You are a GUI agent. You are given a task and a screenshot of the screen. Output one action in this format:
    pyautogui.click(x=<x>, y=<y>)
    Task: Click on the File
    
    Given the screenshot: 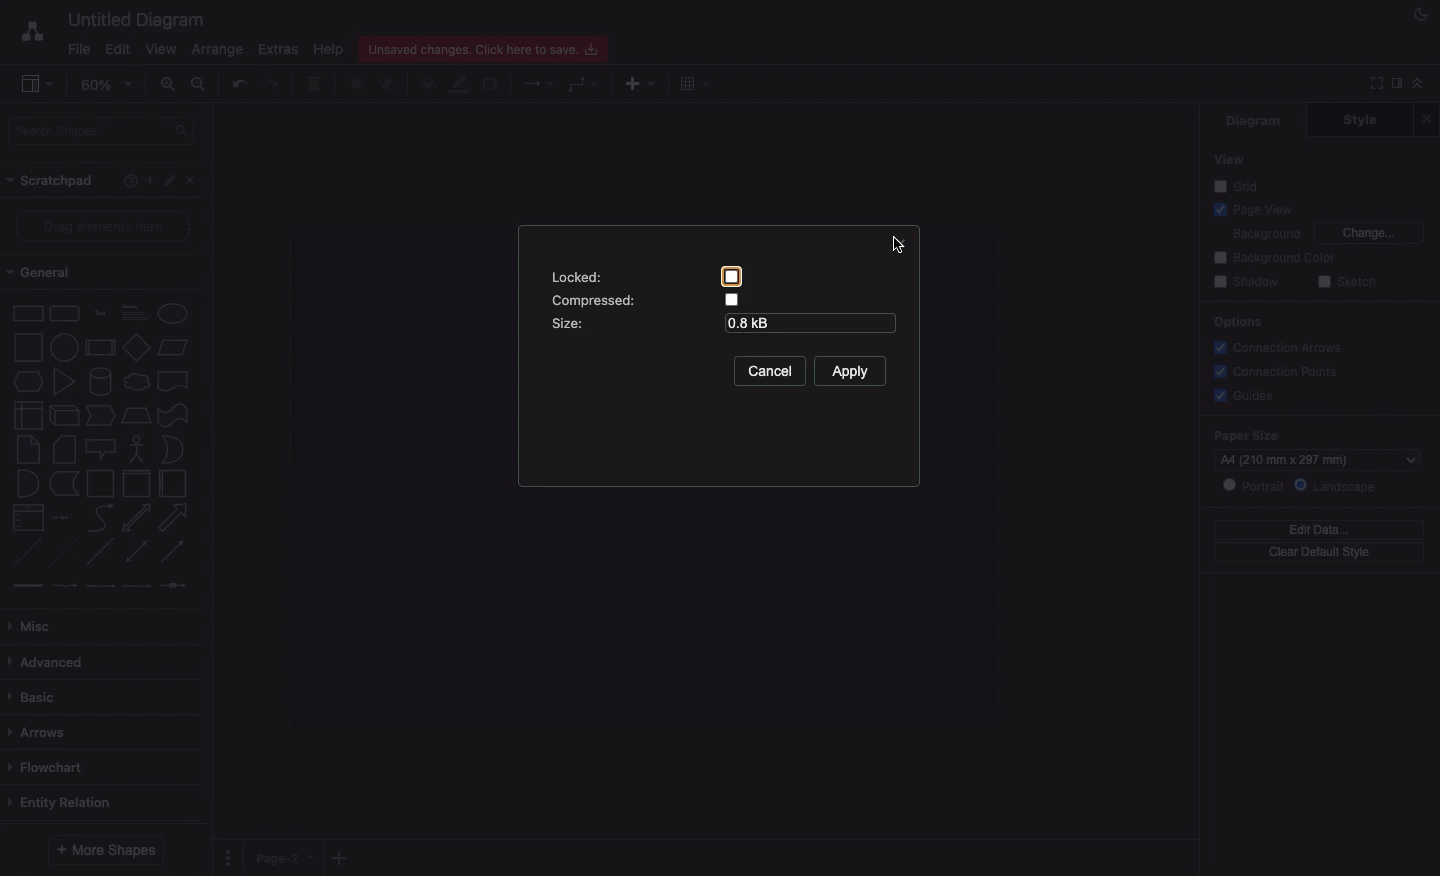 What is the action you would take?
    pyautogui.click(x=80, y=50)
    